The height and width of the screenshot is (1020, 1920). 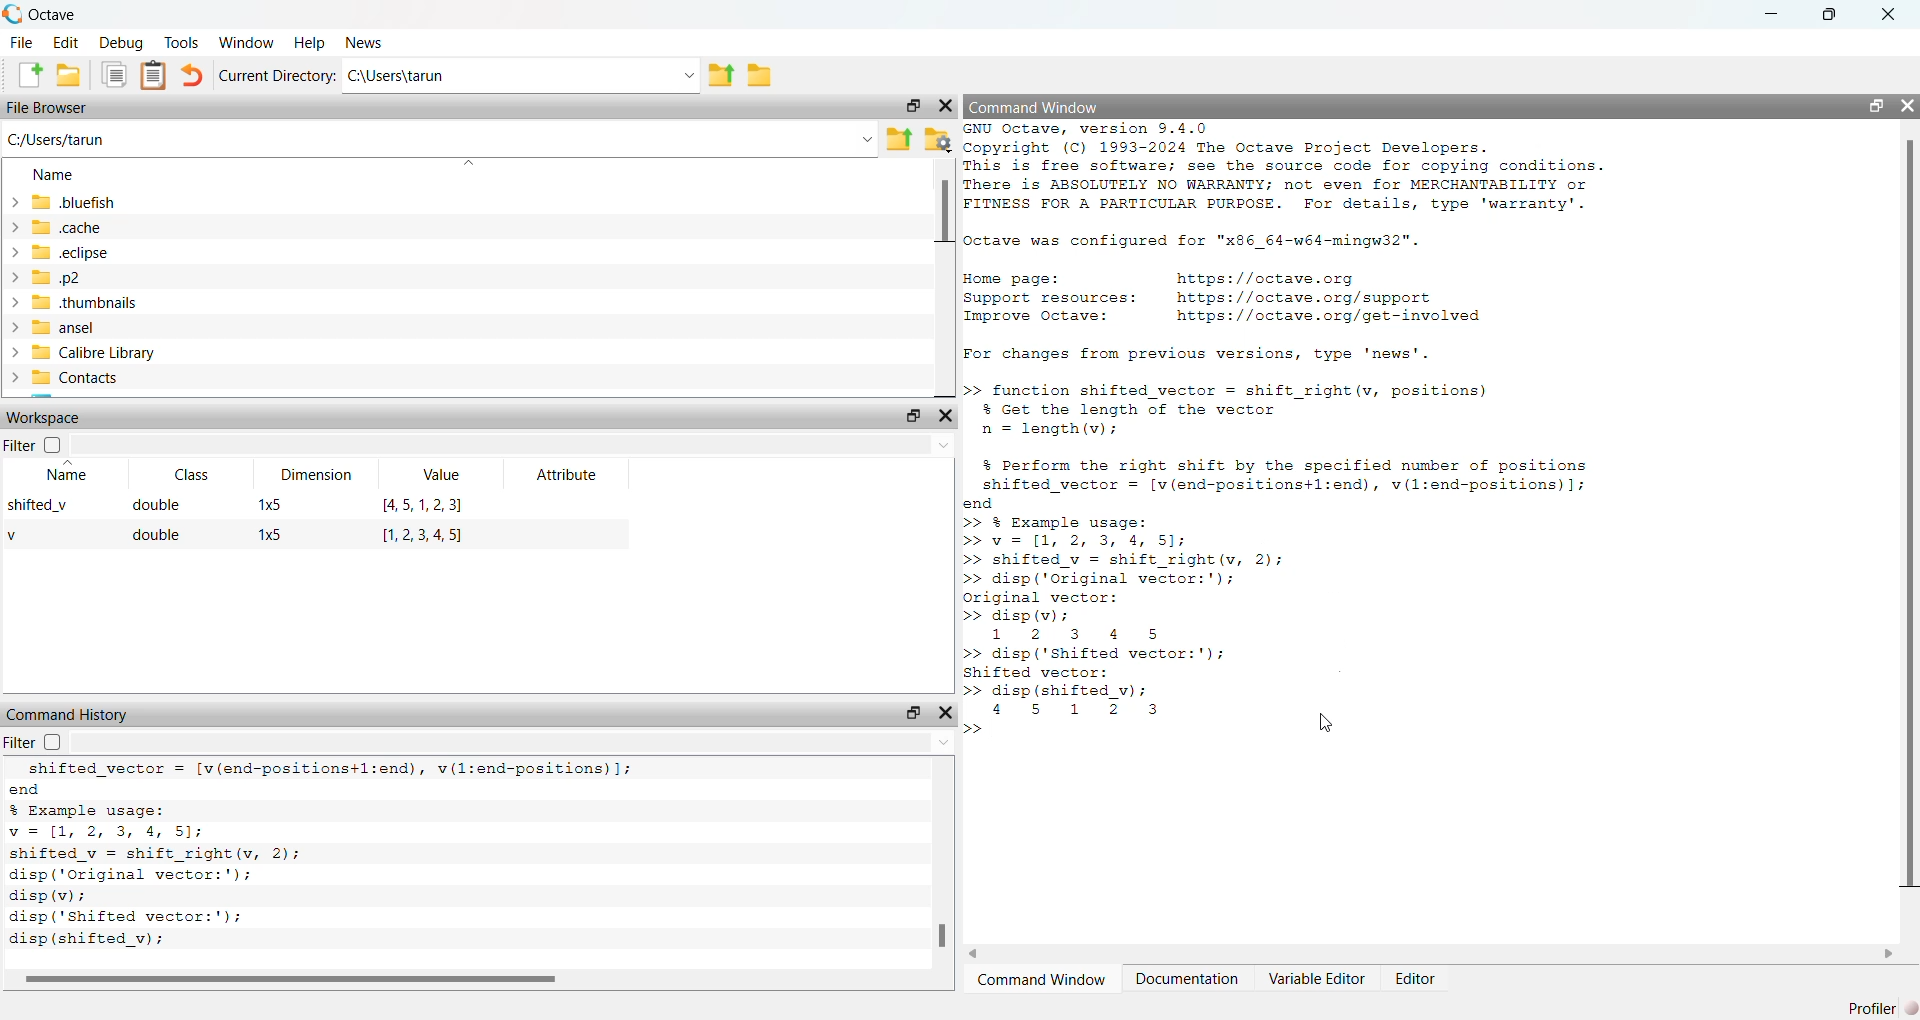 What do you see at coordinates (909, 416) in the screenshot?
I see `unlock widget` at bounding box center [909, 416].